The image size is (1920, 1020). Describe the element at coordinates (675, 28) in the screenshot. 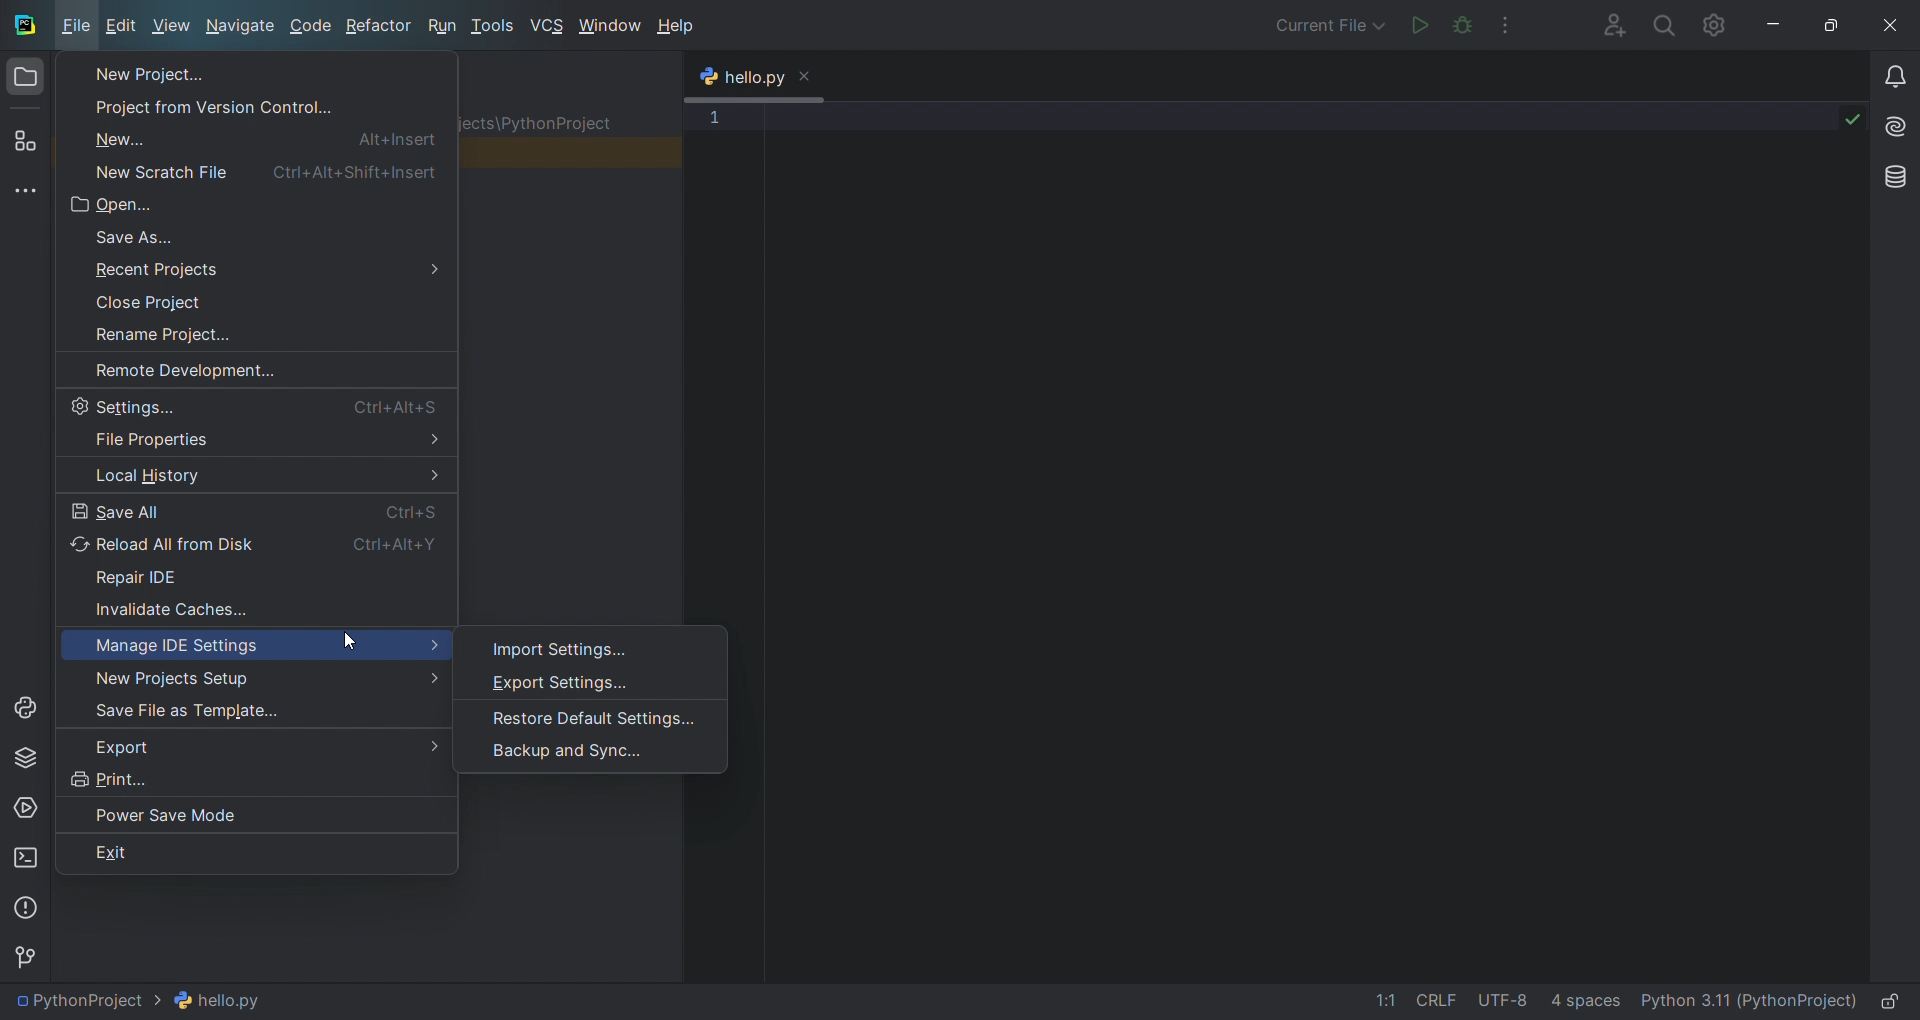

I see `help` at that location.